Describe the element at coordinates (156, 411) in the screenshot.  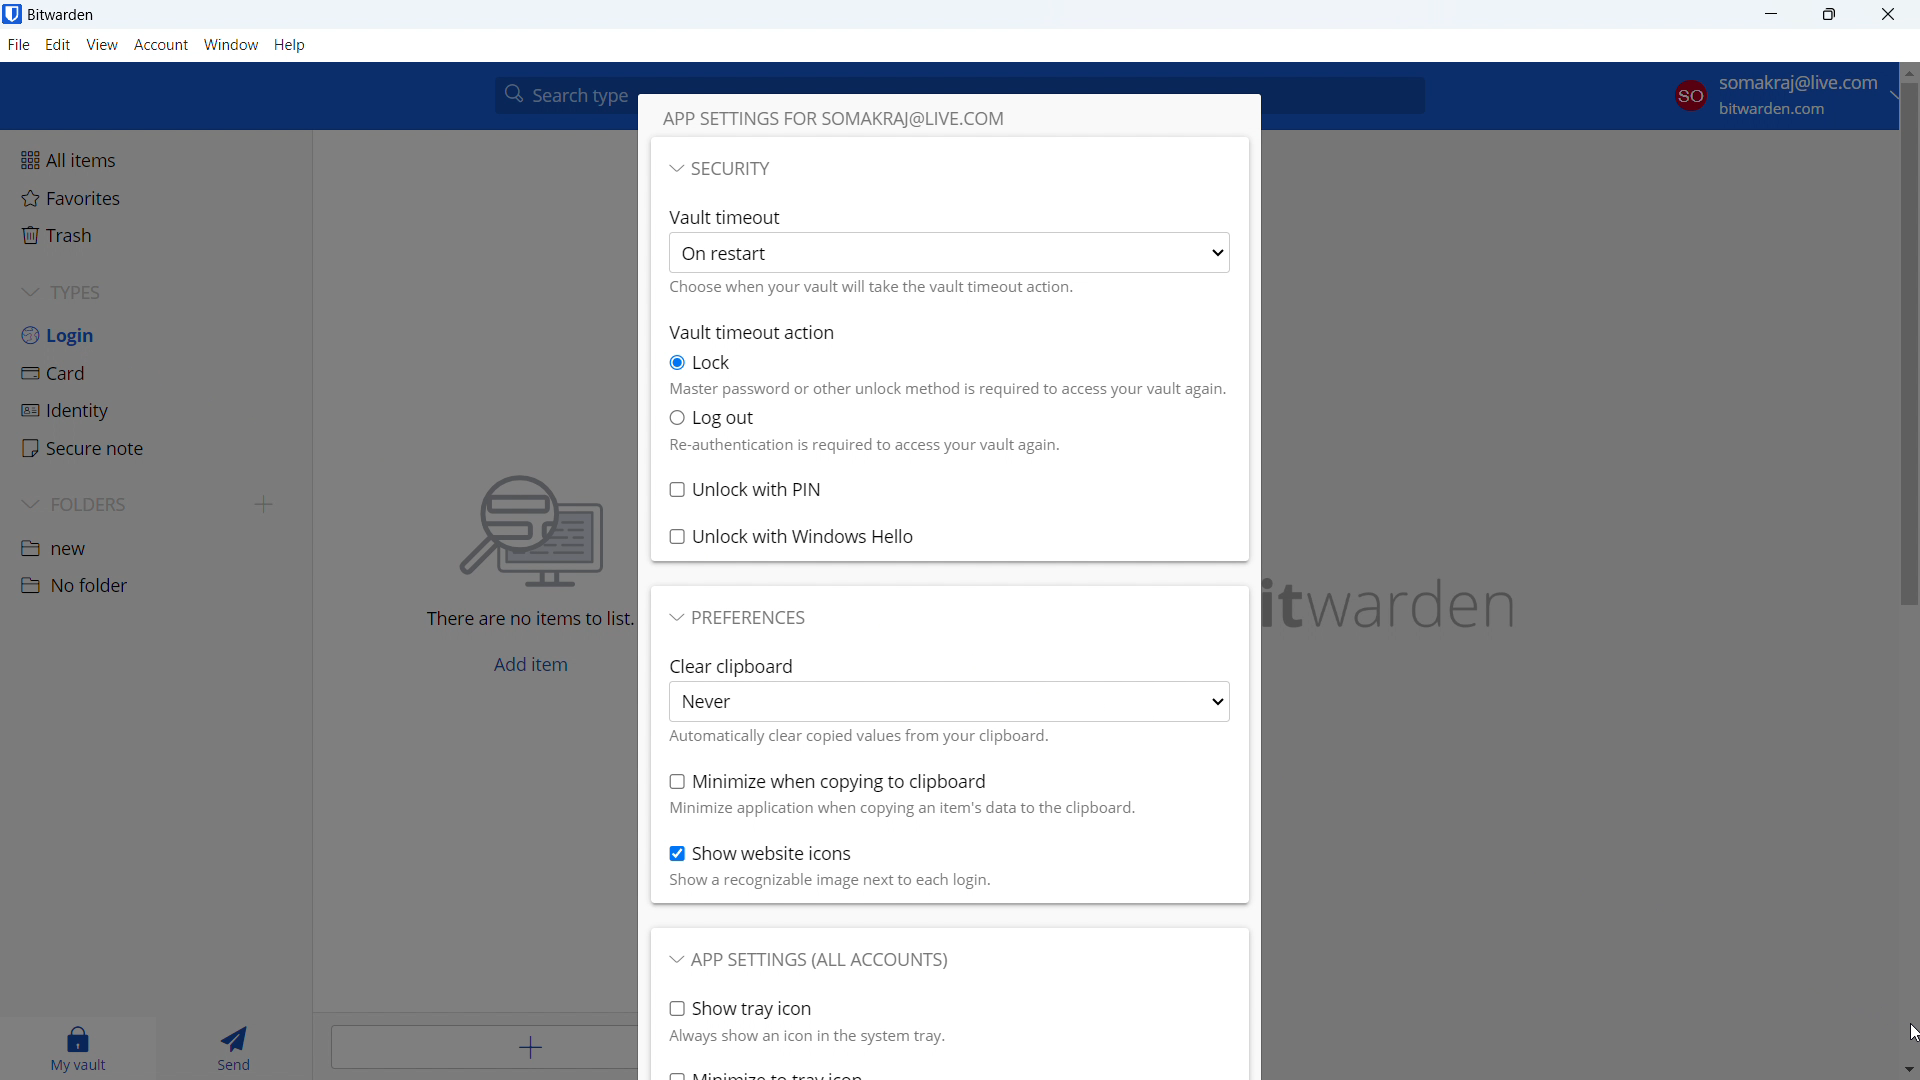
I see `identity` at that location.